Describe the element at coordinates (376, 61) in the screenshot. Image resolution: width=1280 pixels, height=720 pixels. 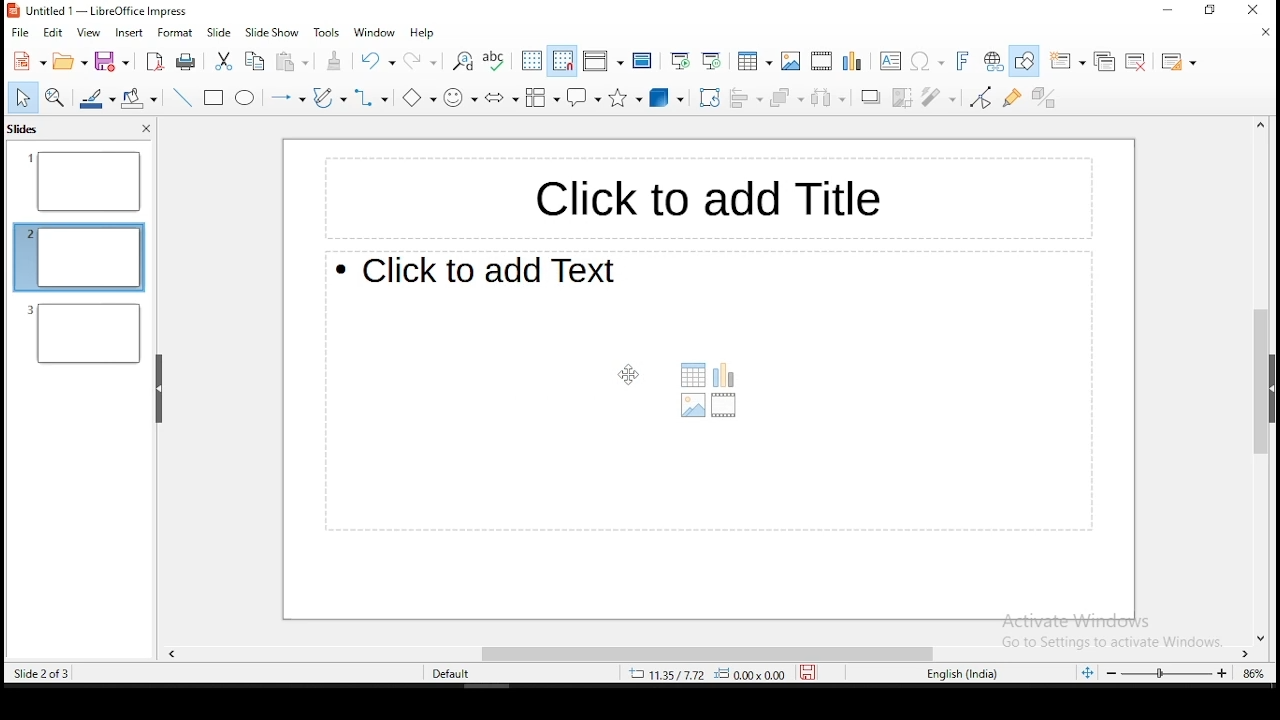
I see `undo` at that location.